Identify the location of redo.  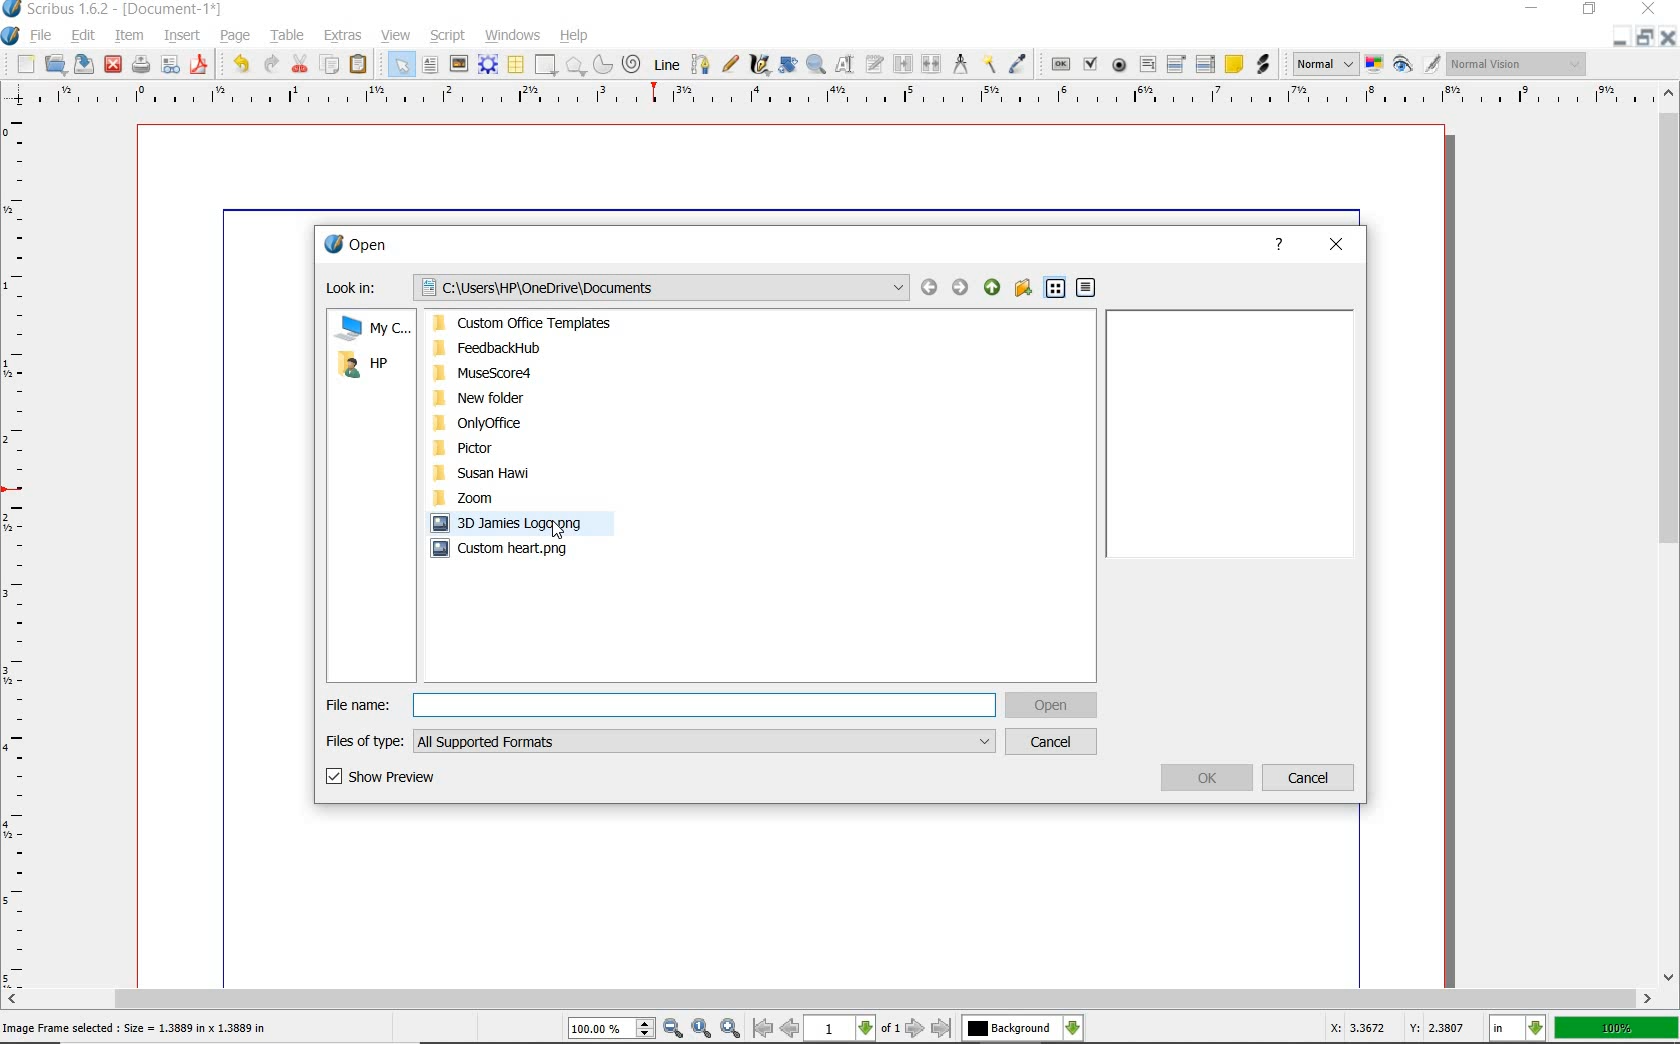
(271, 65).